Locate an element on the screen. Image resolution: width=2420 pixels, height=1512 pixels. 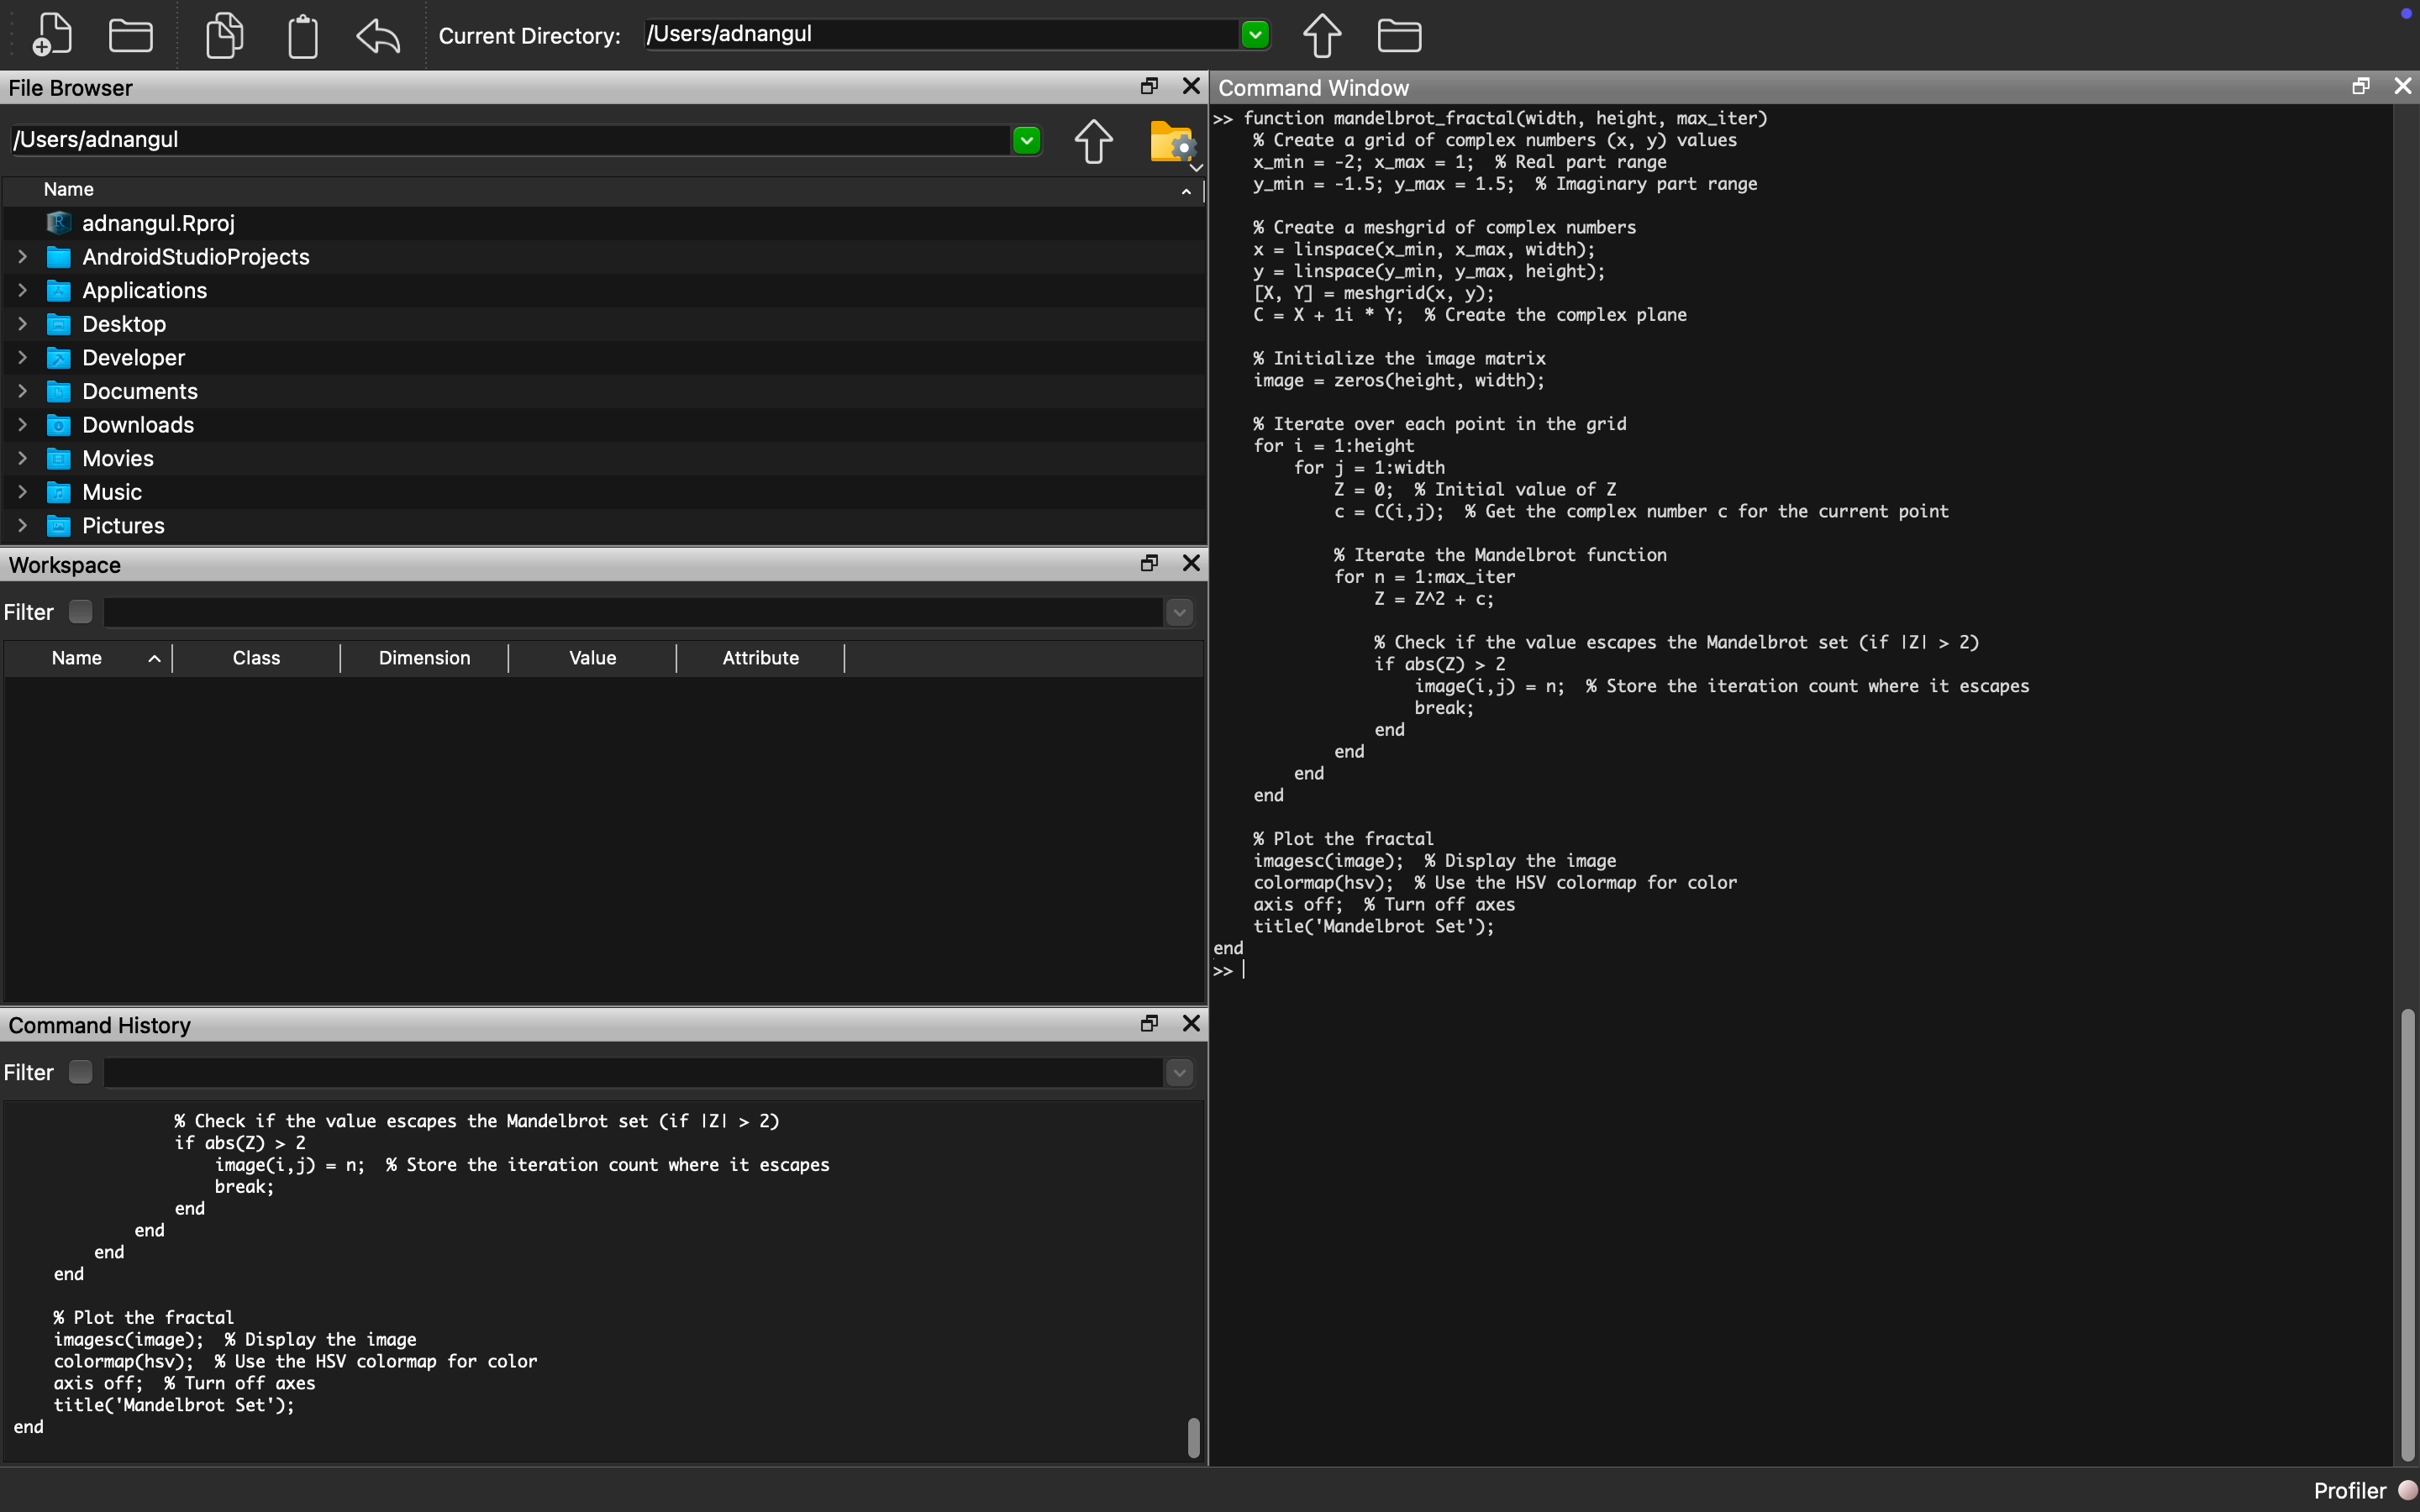
Command Window is located at coordinates (1323, 89).